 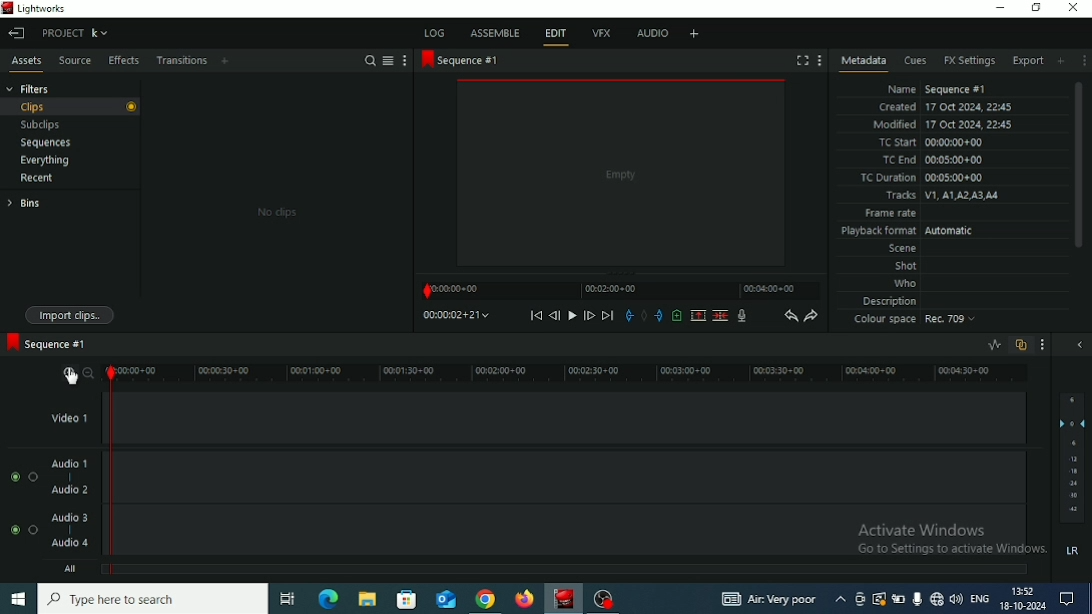 I want to click on Show settings menu, so click(x=1083, y=61).